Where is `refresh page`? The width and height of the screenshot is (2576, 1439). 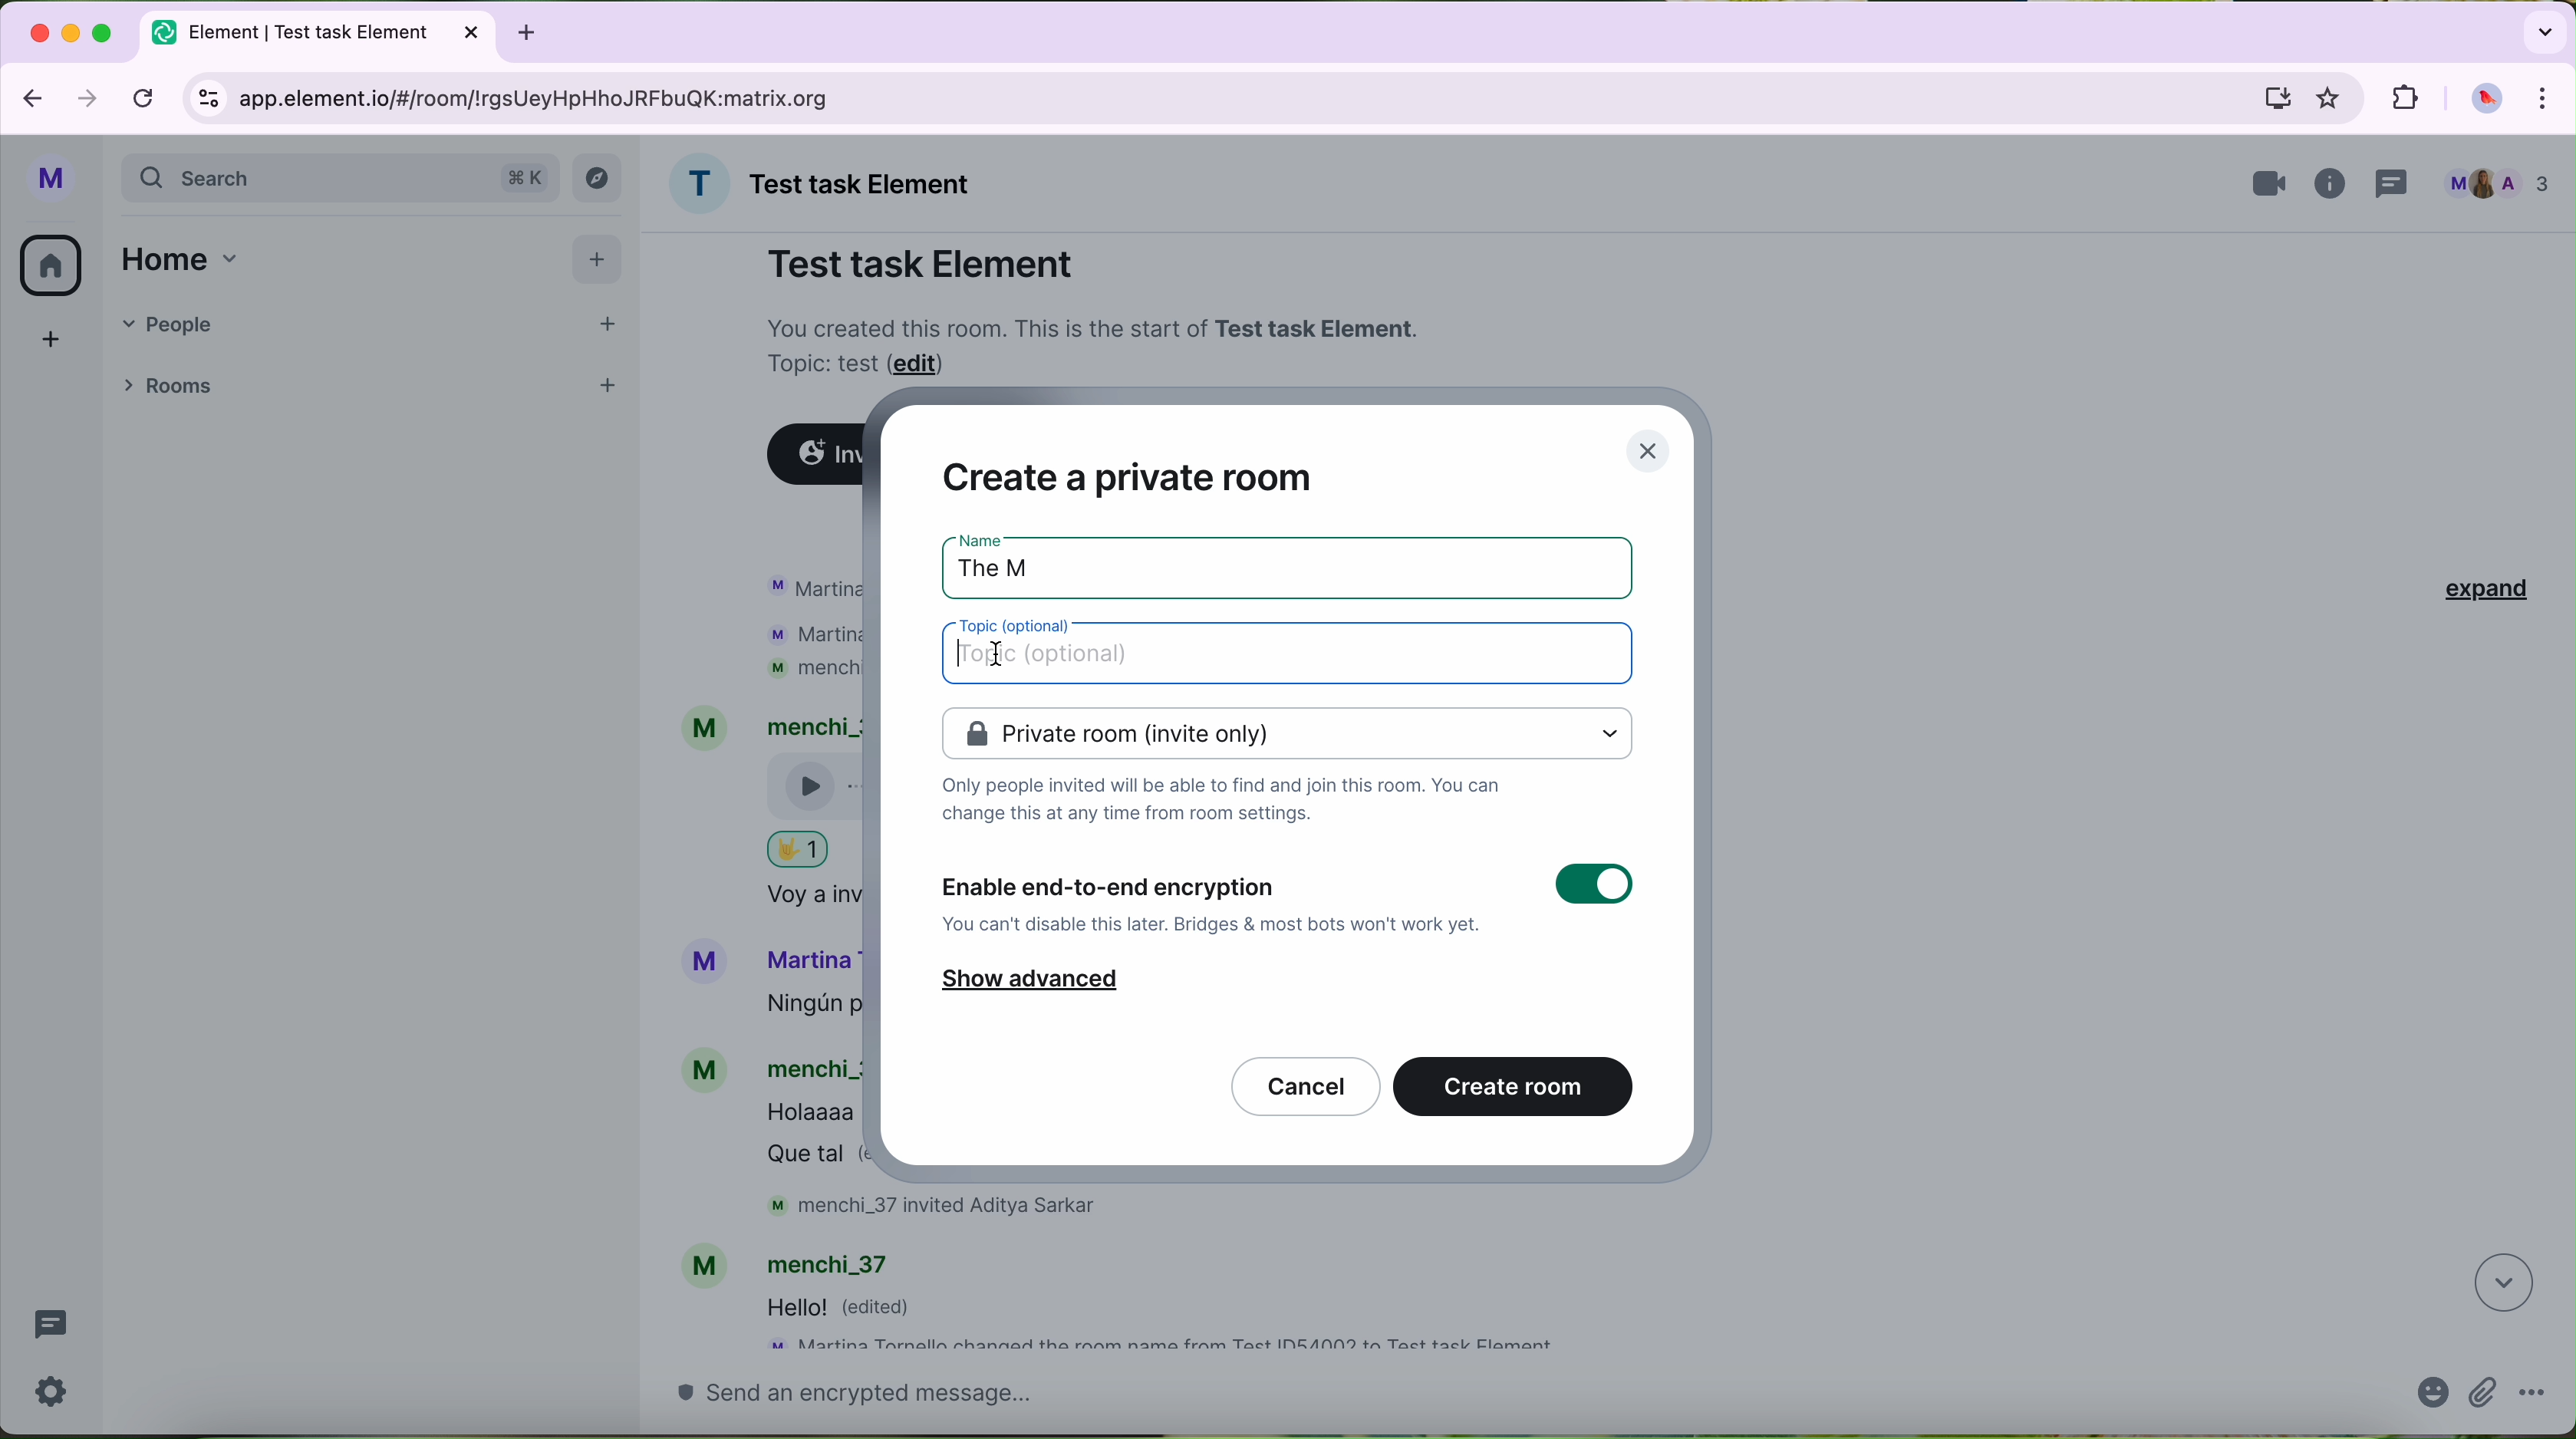
refresh page is located at coordinates (145, 96).